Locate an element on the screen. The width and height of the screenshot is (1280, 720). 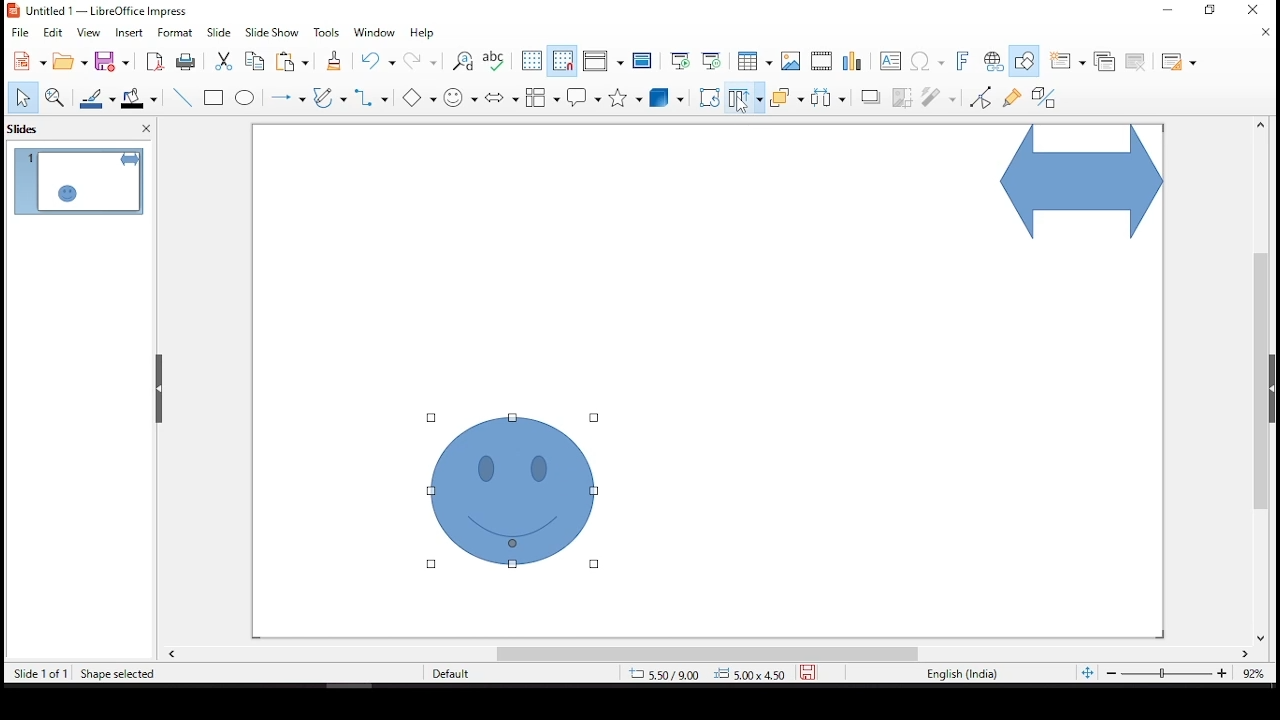
object (selected) is located at coordinates (515, 493).